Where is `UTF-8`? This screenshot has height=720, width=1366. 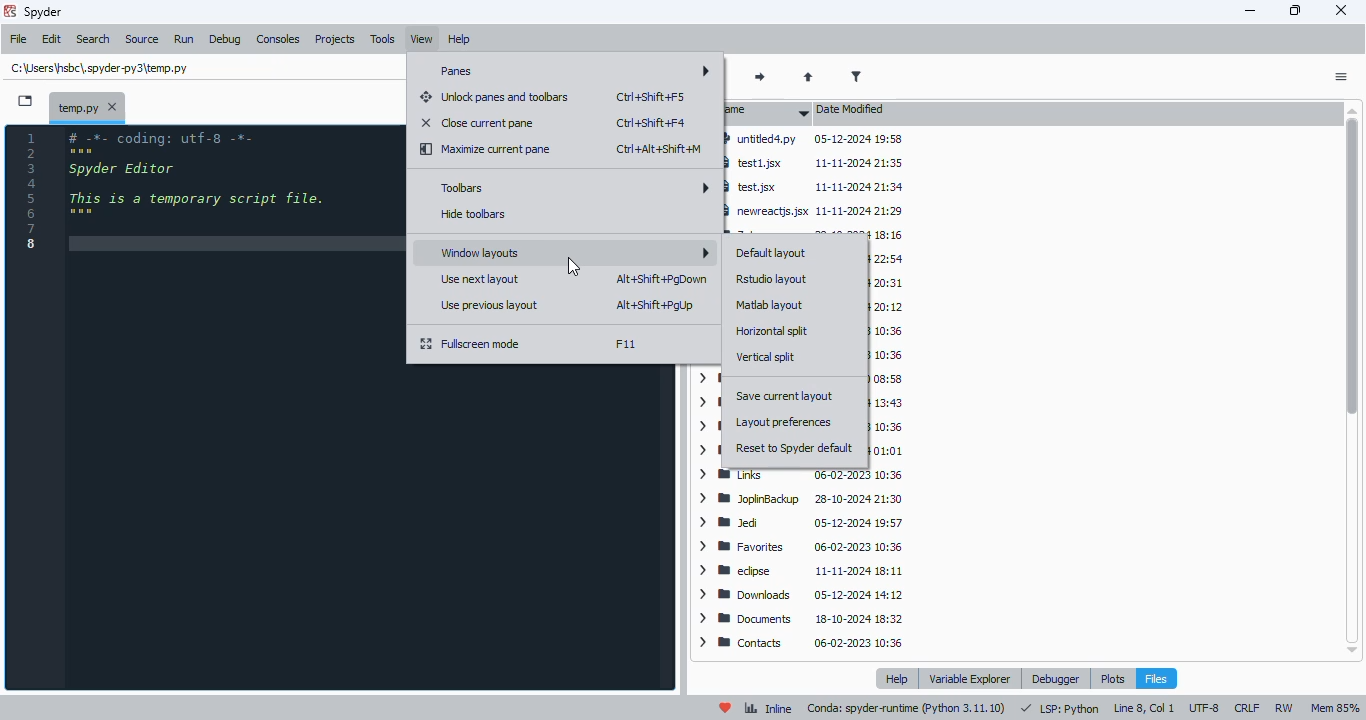
UTF-8 is located at coordinates (1203, 709).